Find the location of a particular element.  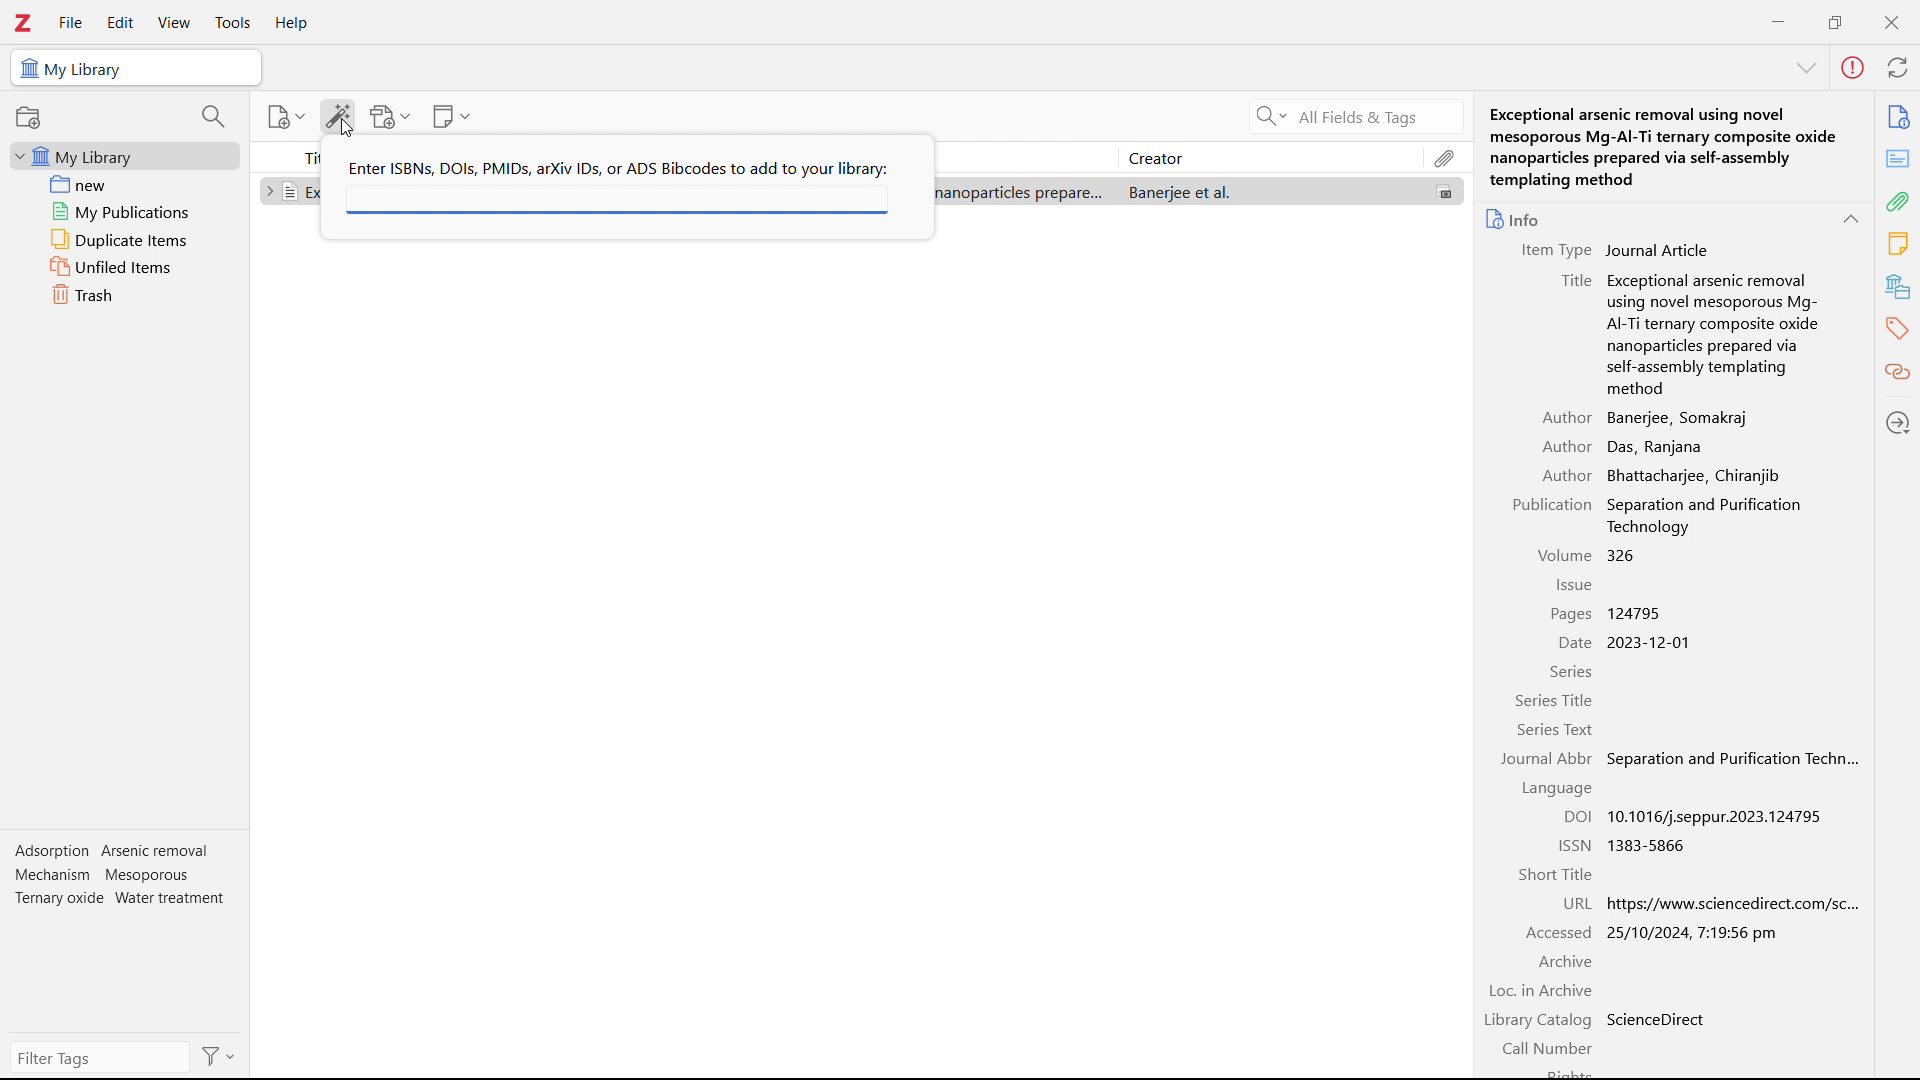

filter tags is located at coordinates (101, 1057).